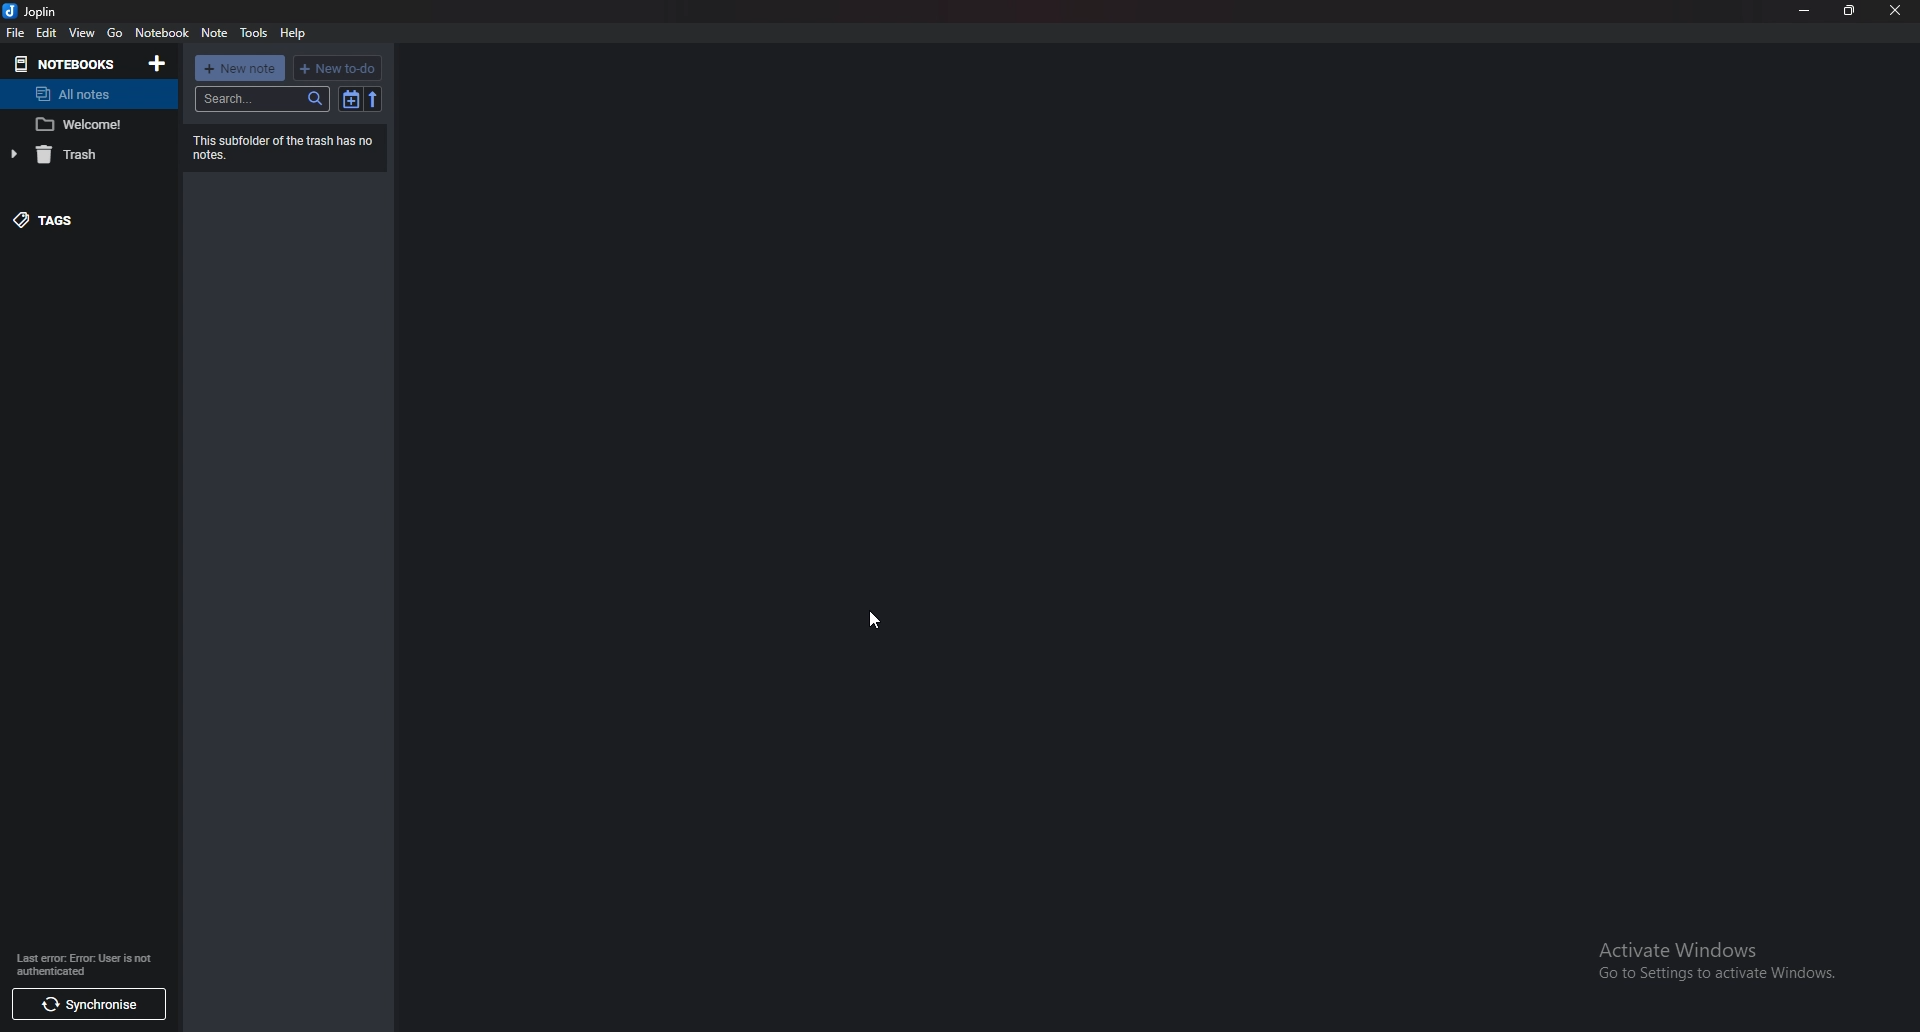 Image resolution: width=1920 pixels, height=1032 pixels. Describe the element at coordinates (351, 100) in the screenshot. I see `toggle sort` at that location.